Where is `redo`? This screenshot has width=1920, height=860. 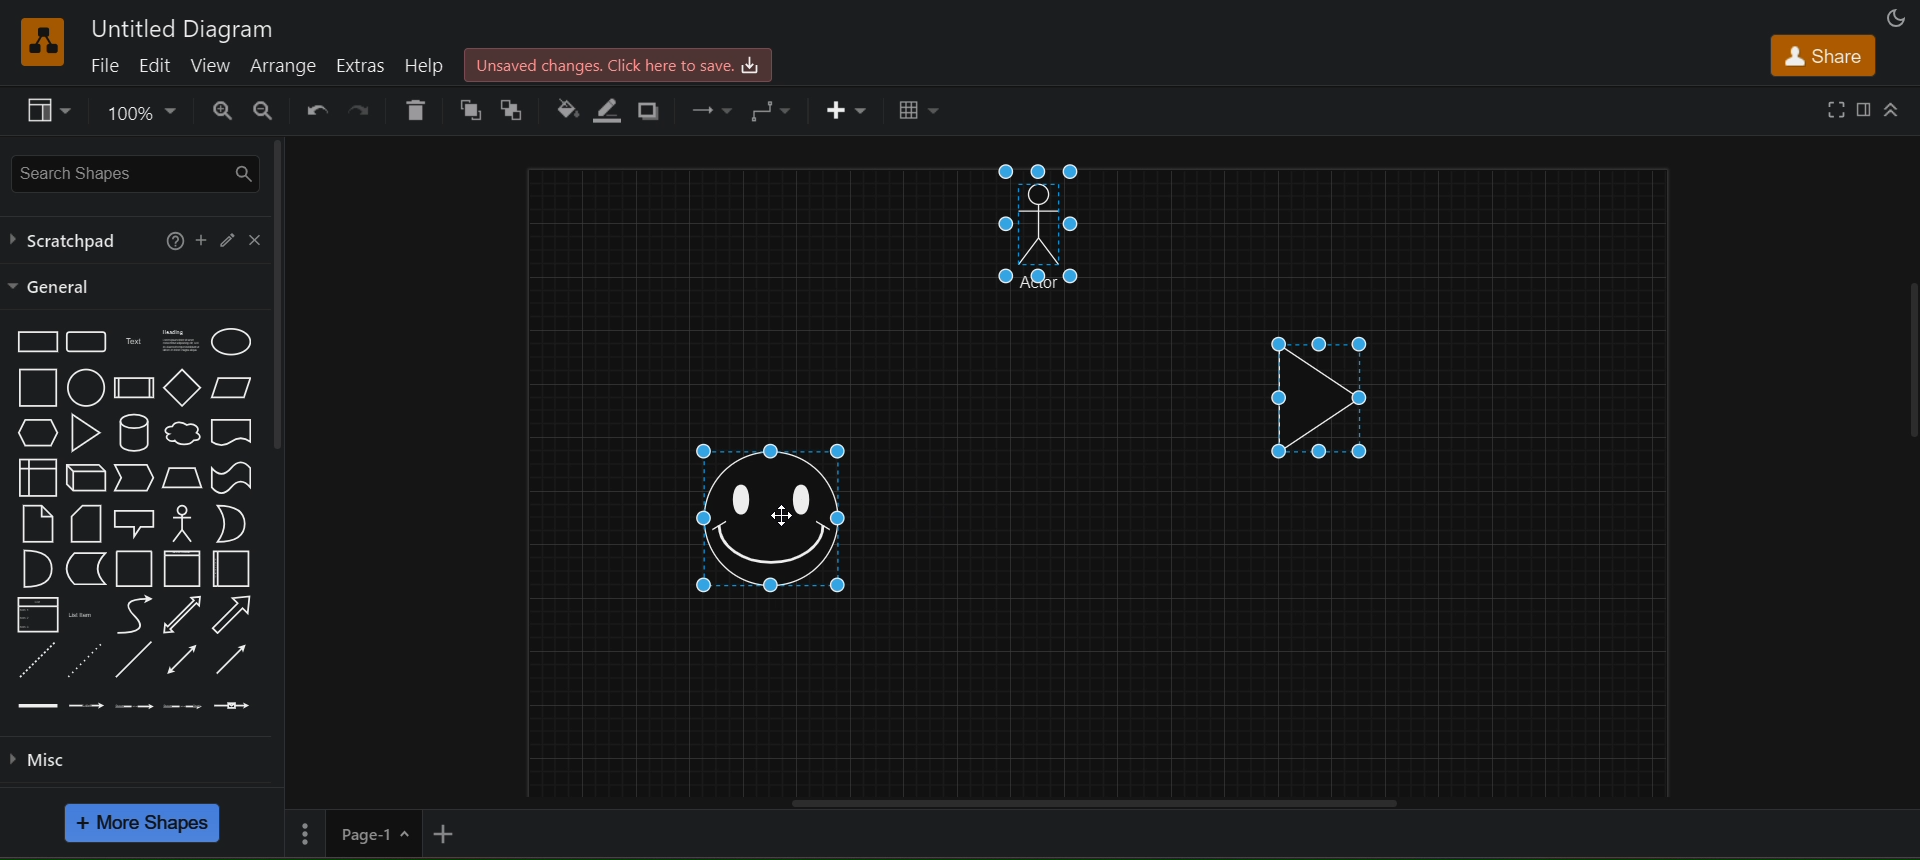
redo is located at coordinates (364, 108).